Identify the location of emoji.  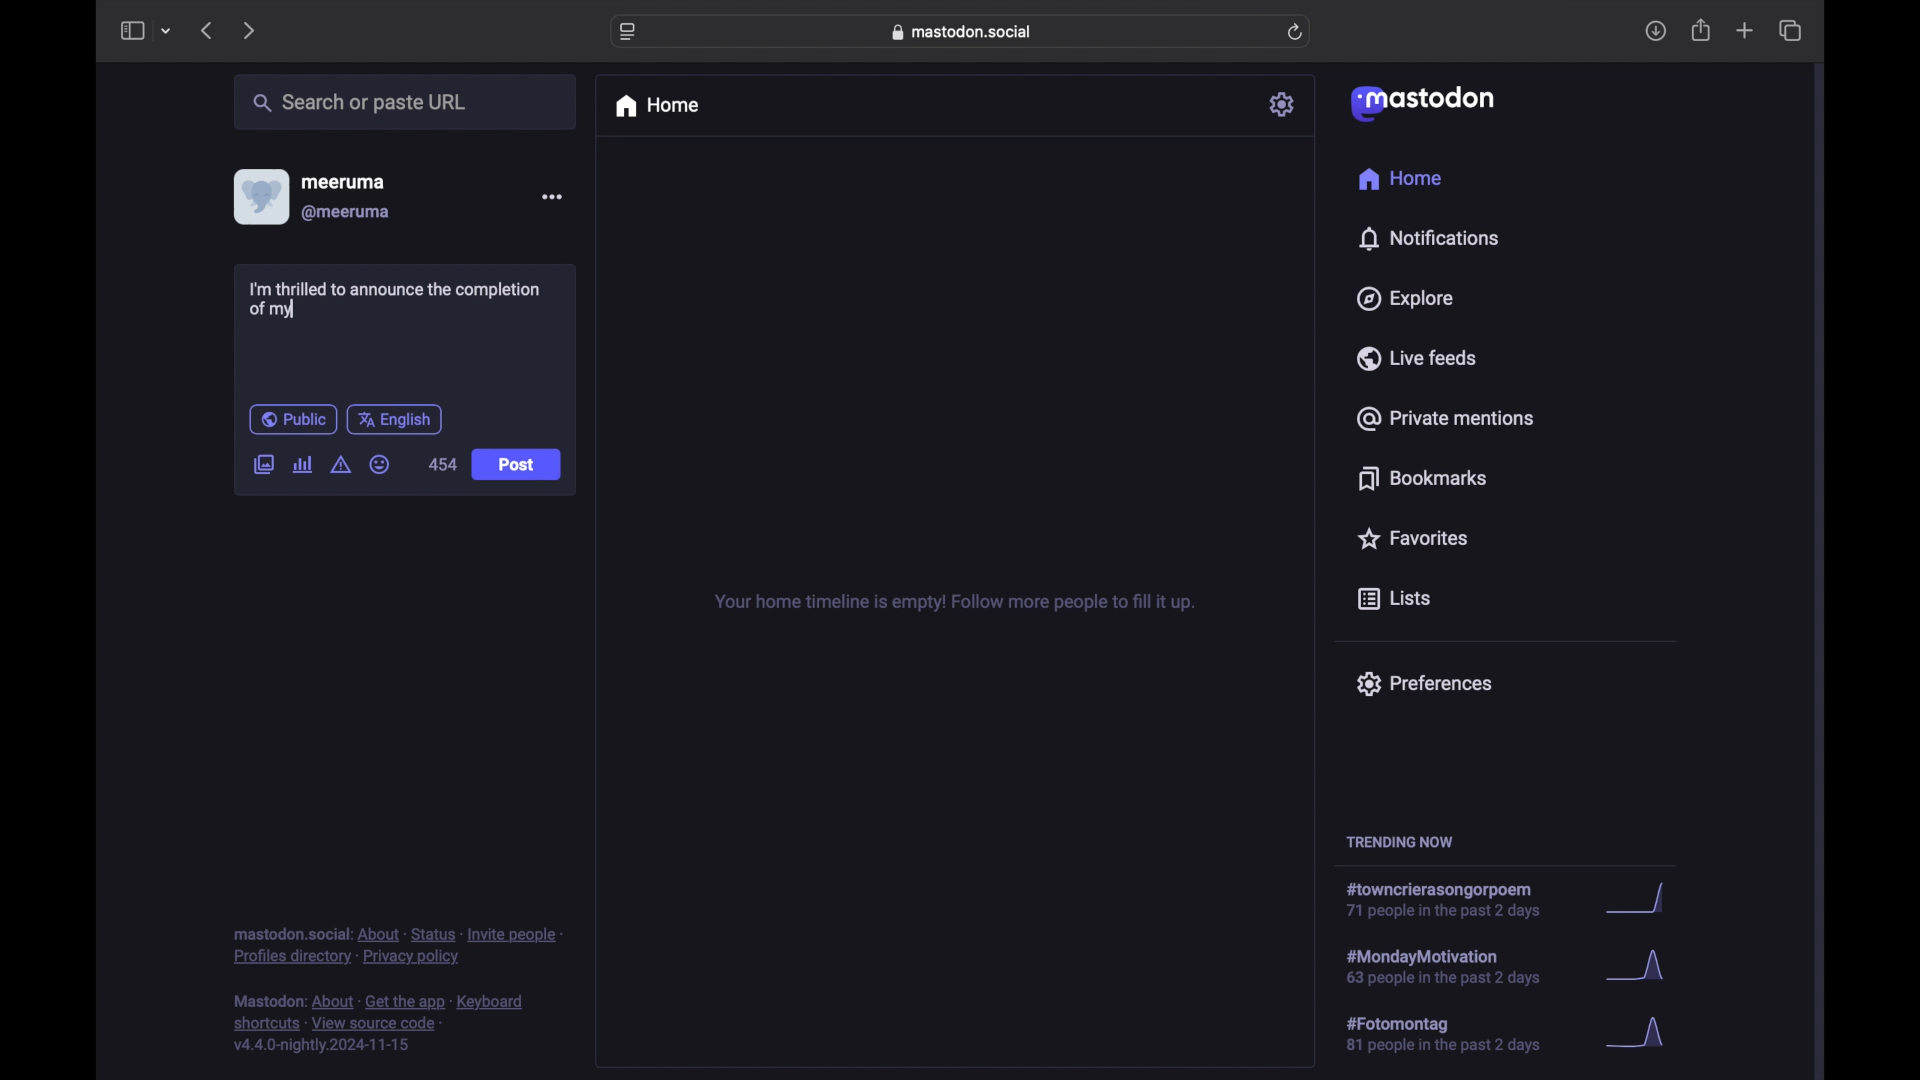
(380, 464).